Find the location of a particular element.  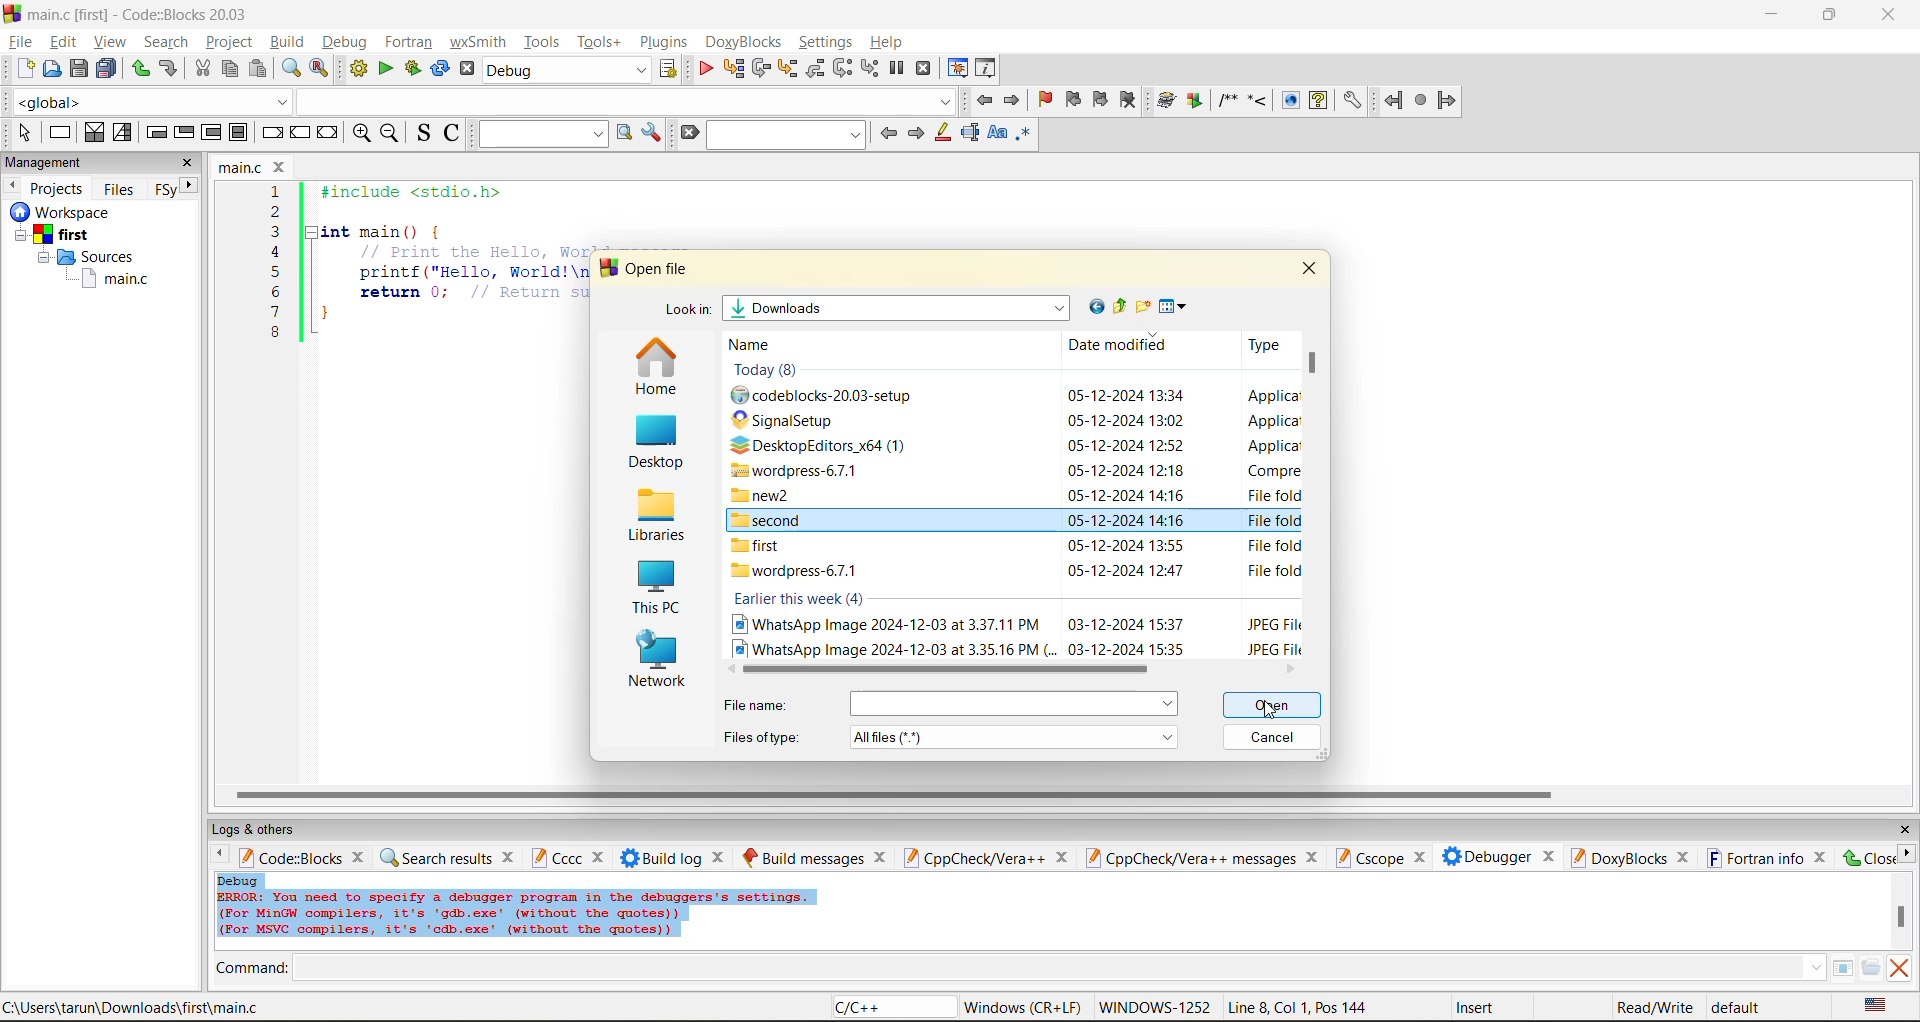

file location is located at coordinates (132, 1007).